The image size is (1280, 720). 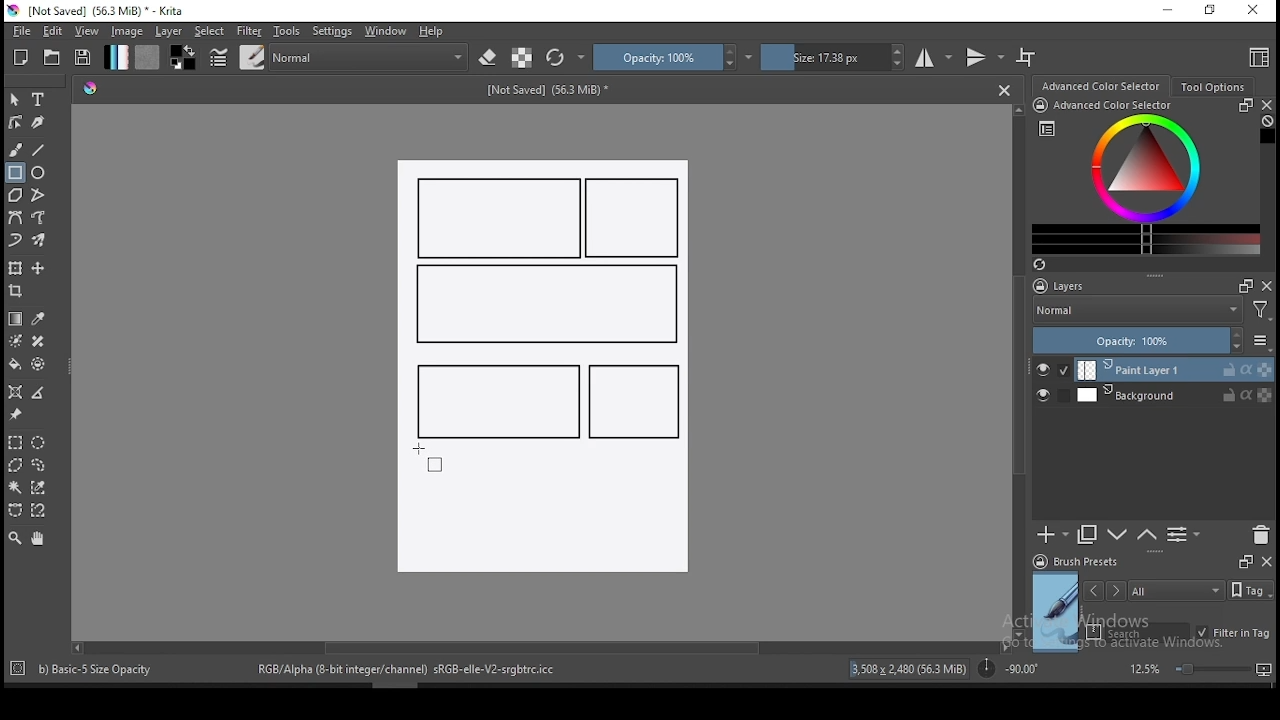 I want to click on layer visibility on/off, so click(x=1048, y=397).